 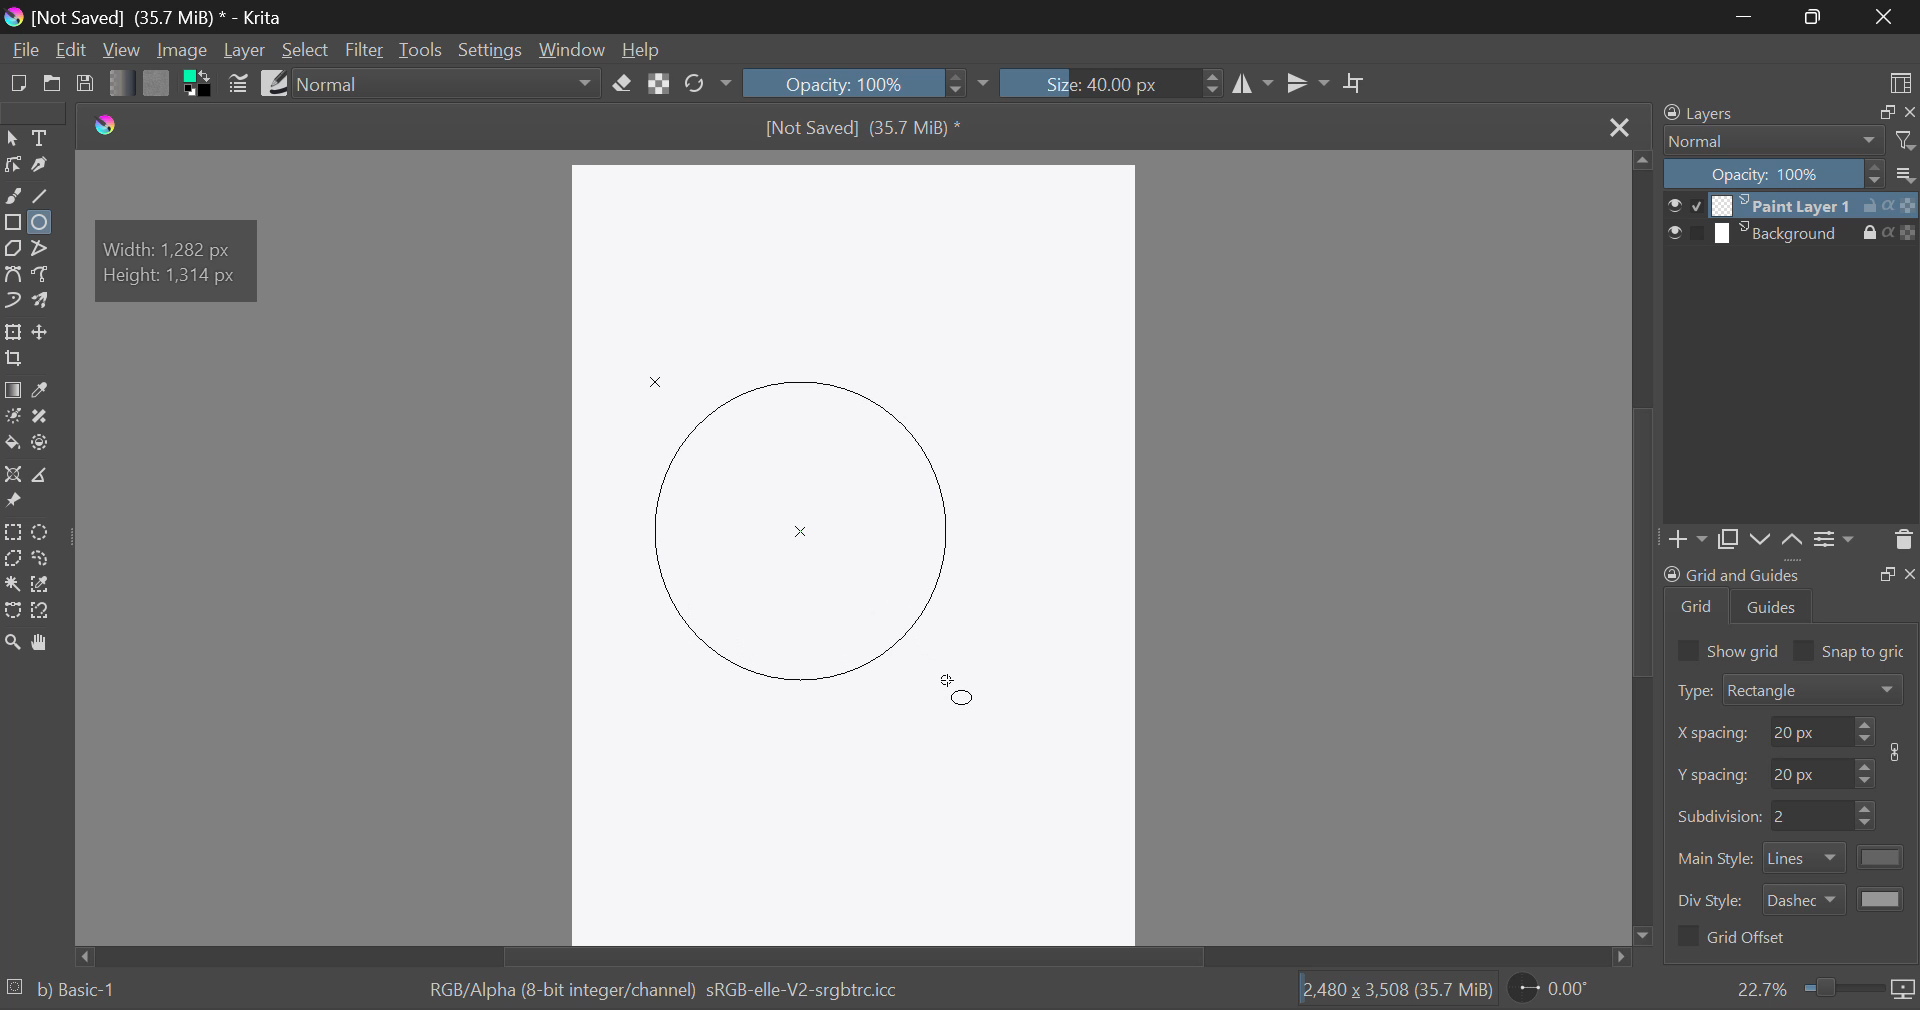 I want to click on Continuous Selection, so click(x=12, y=587).